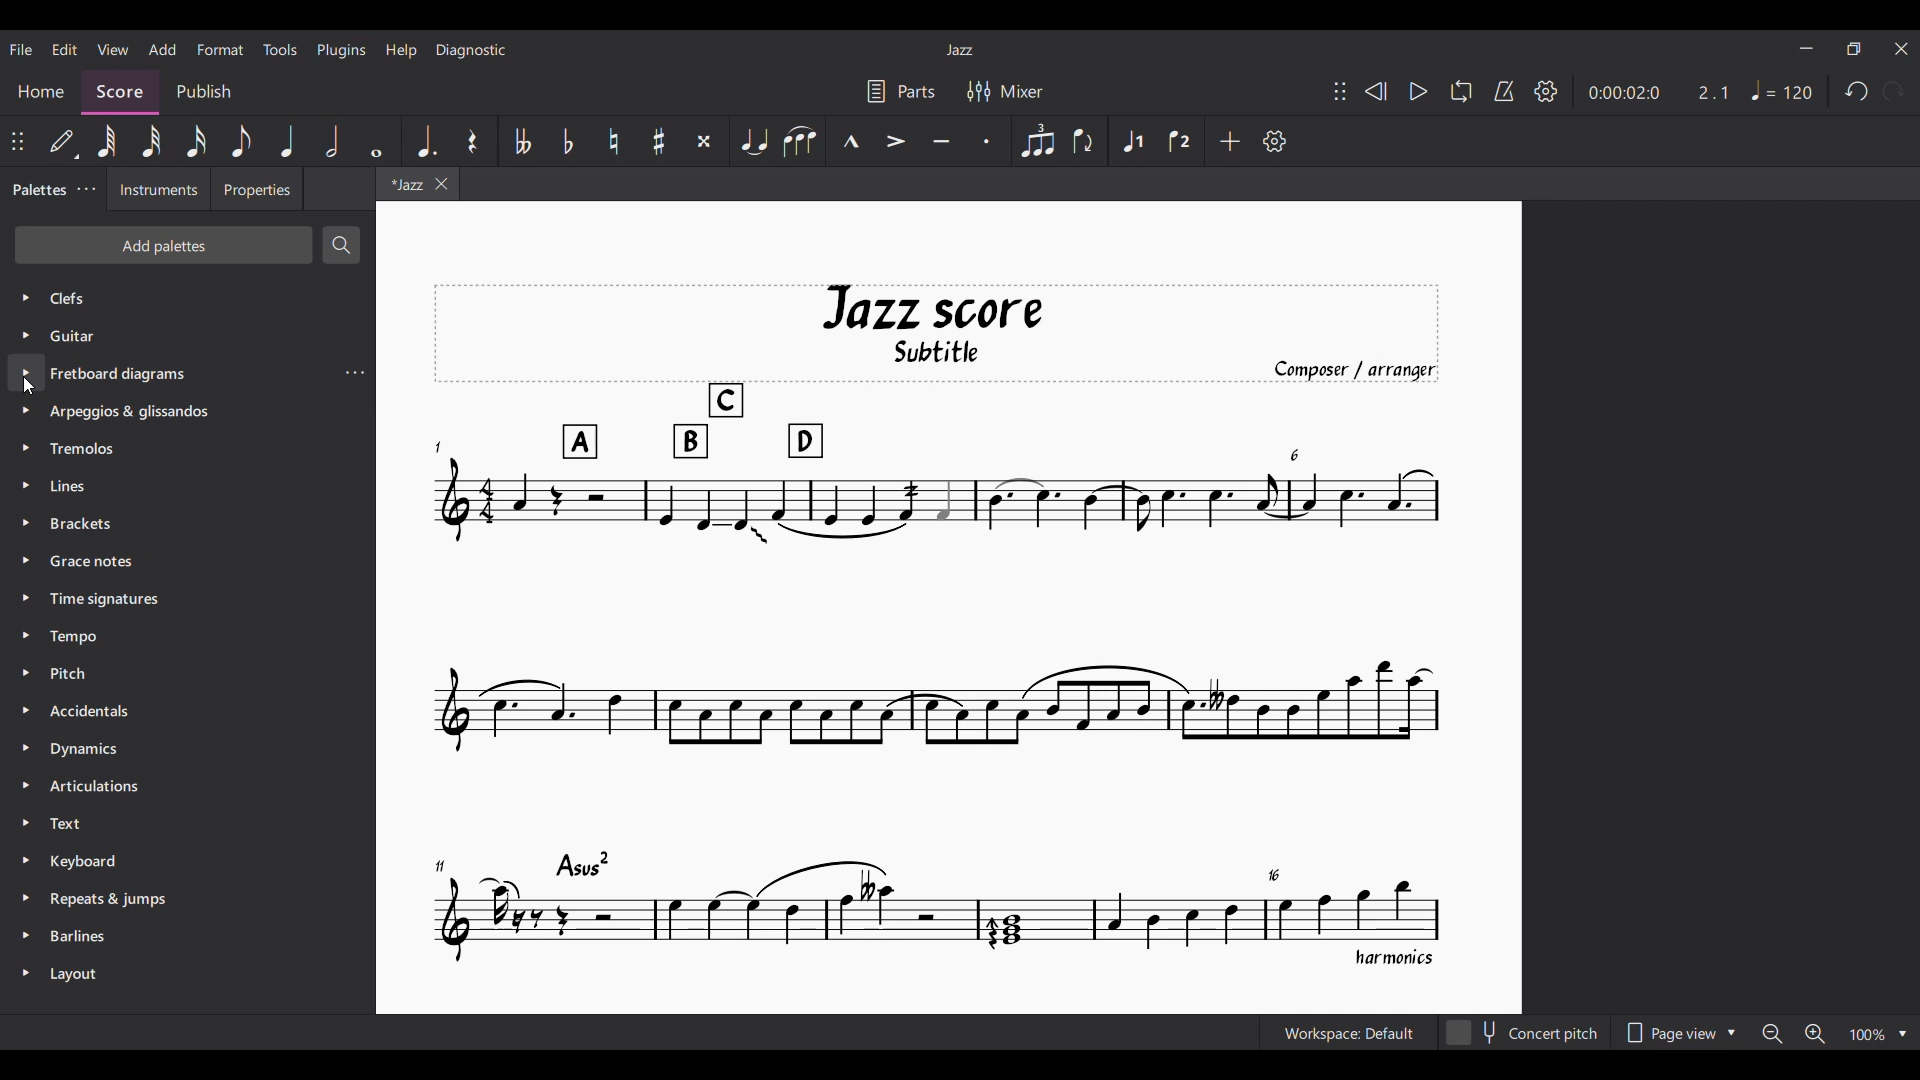  I want to click on Tremolos, so click(88, 451).